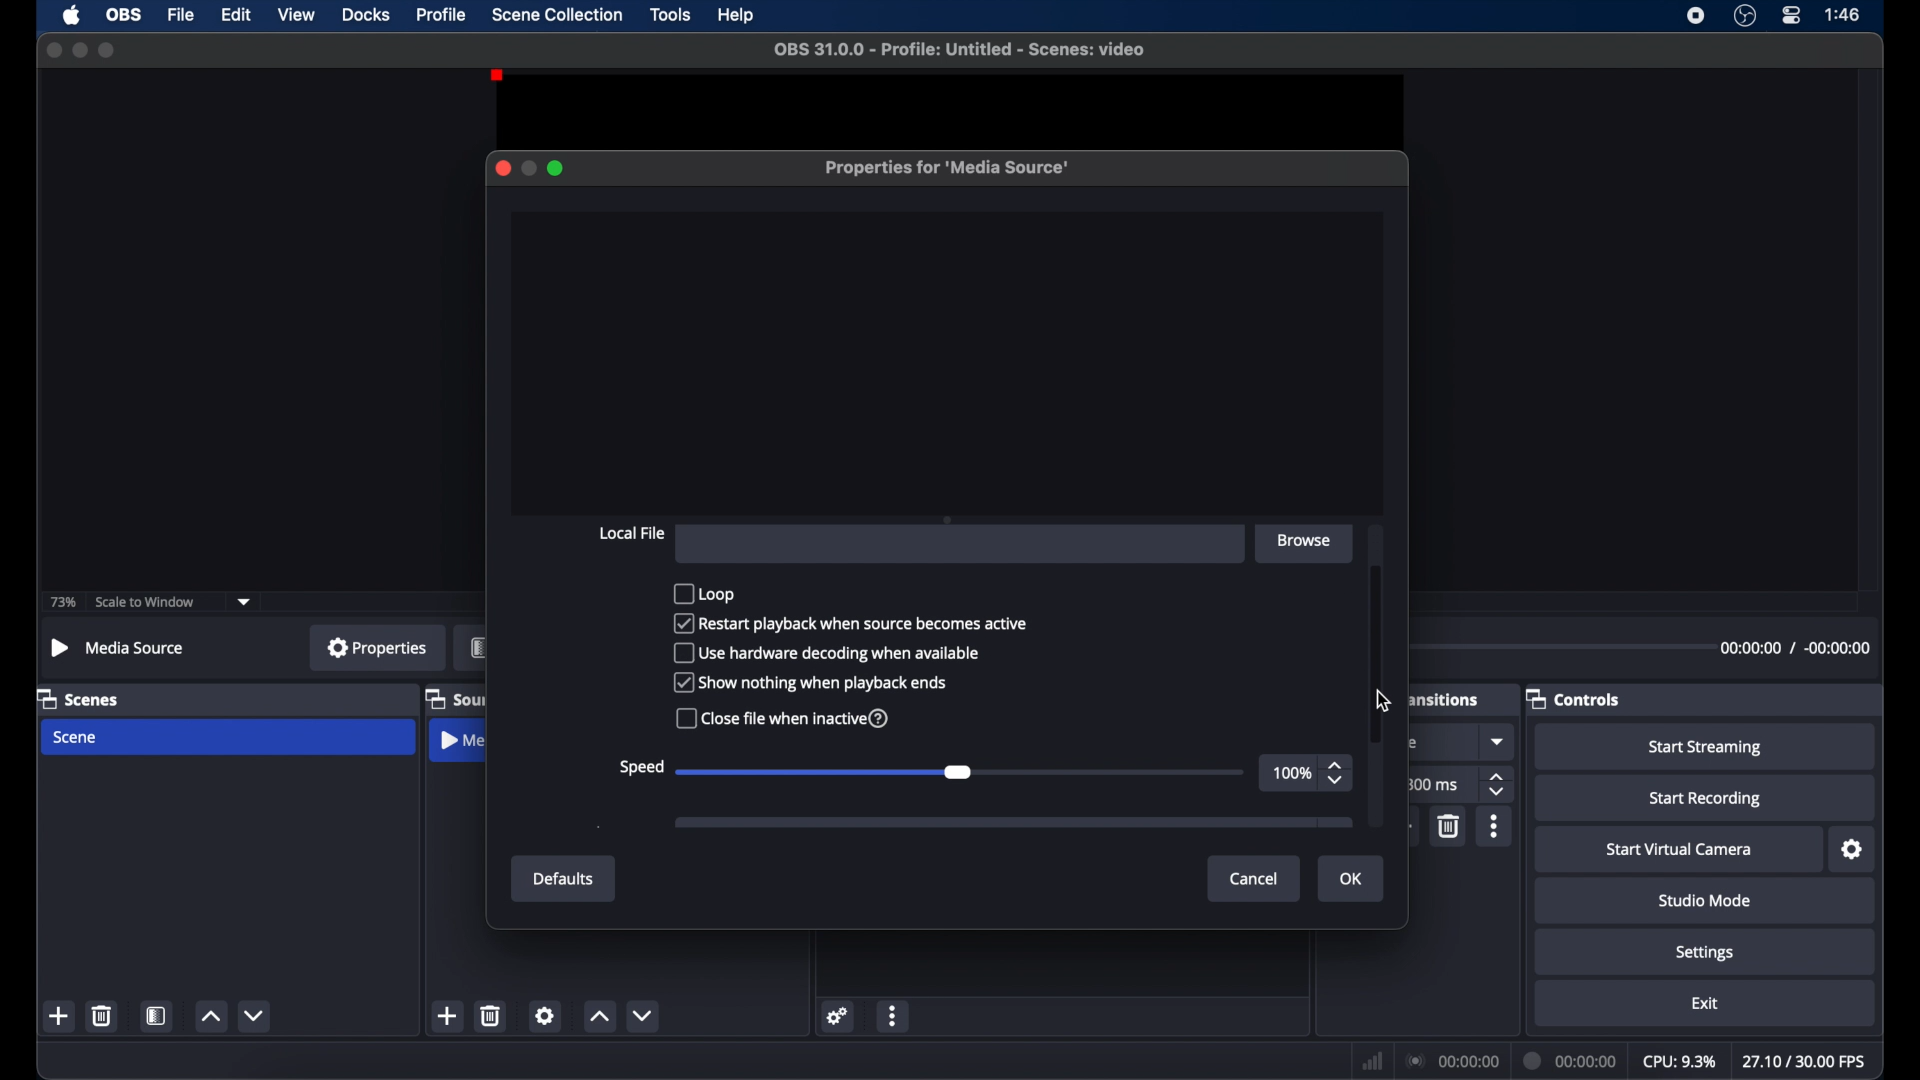 Image resolution: width=1920 pixels, height=1080 pixels. Describe the element at coordinates (1792, 15) in the screenshot. I see `control center` at that location.